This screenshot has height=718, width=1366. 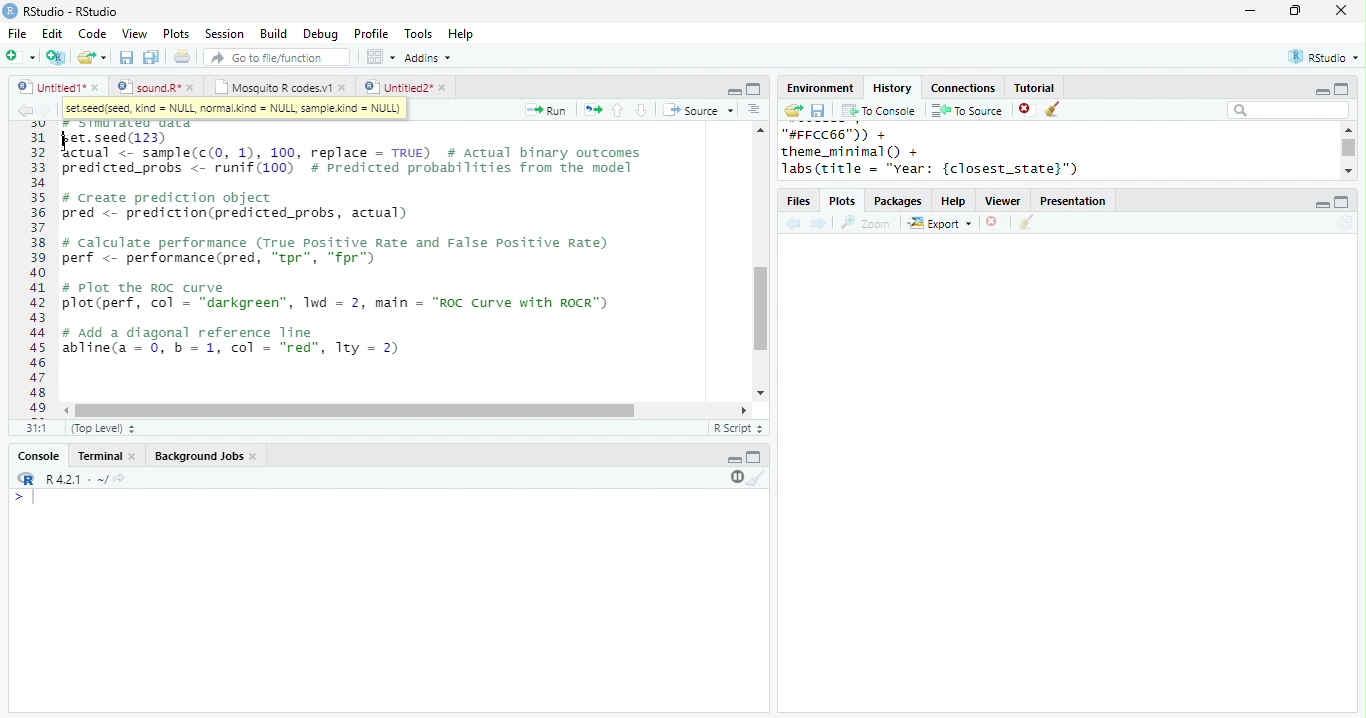 What do you see at coordinates (761, 309) in the screenshot?
I see `scroll bar` at bounding box center [761, 309].